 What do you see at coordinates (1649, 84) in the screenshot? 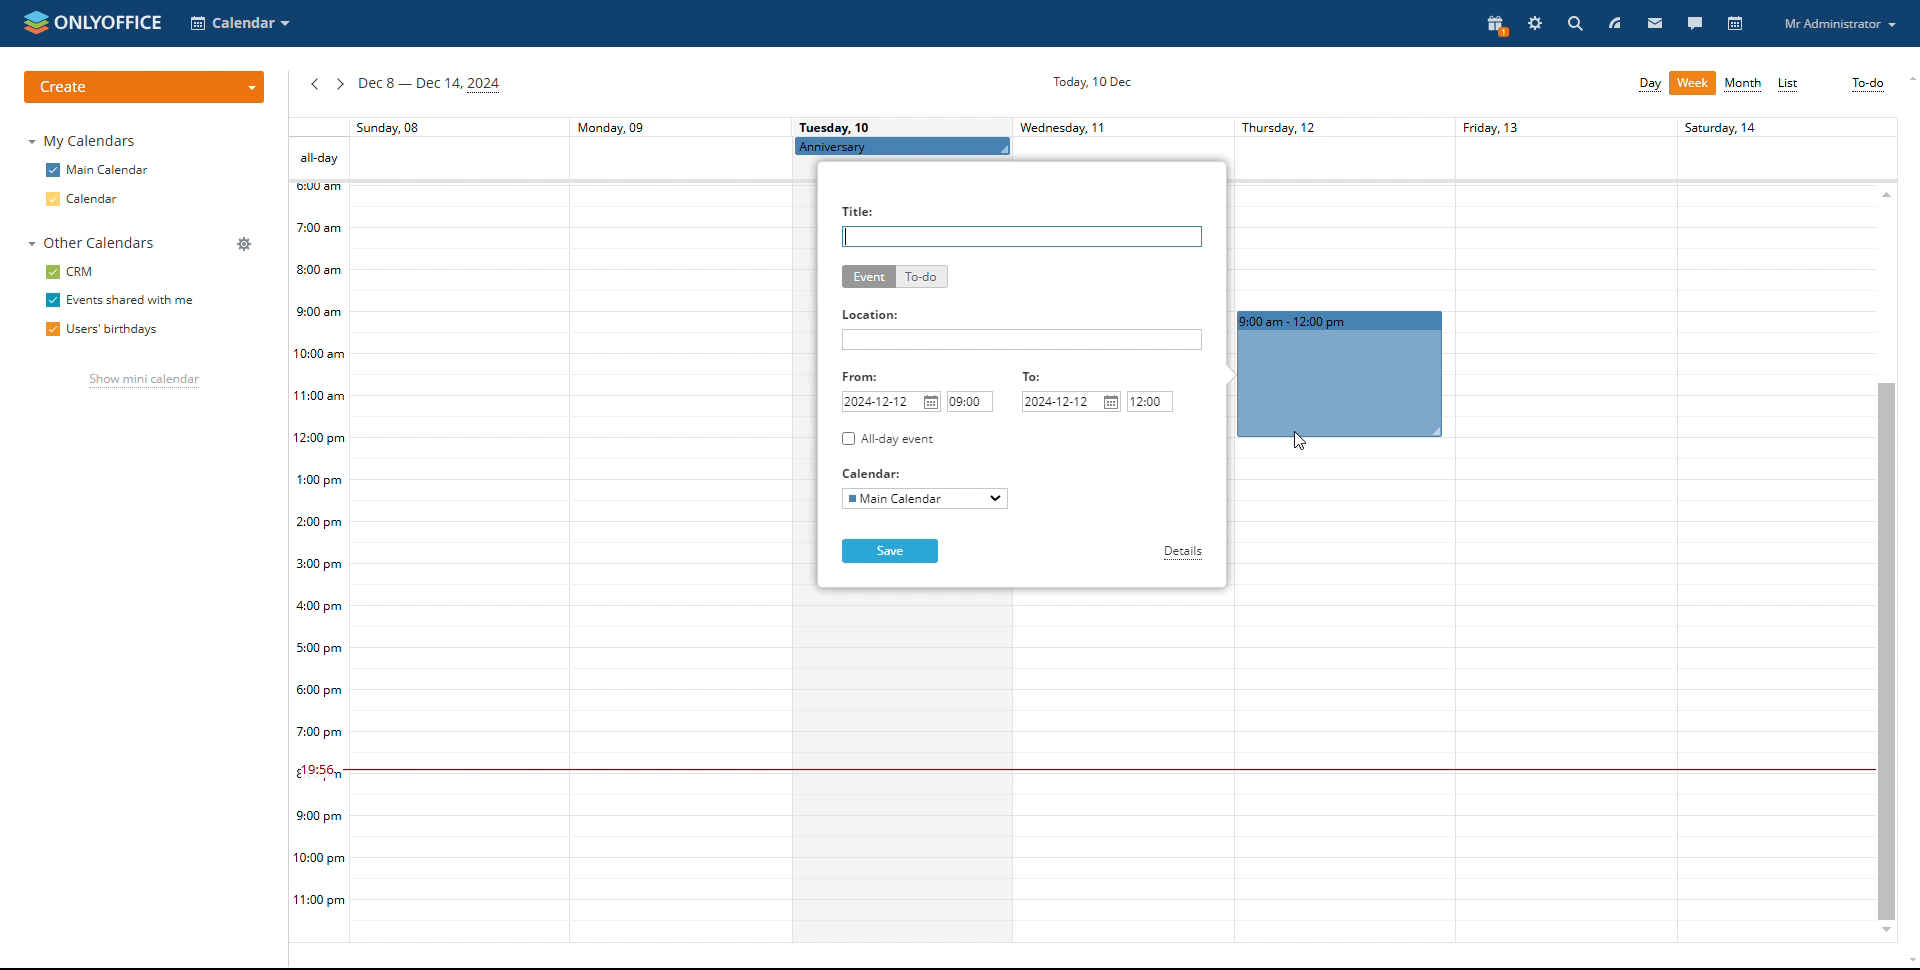
I see `day view` at bounding box center [1649, 84].